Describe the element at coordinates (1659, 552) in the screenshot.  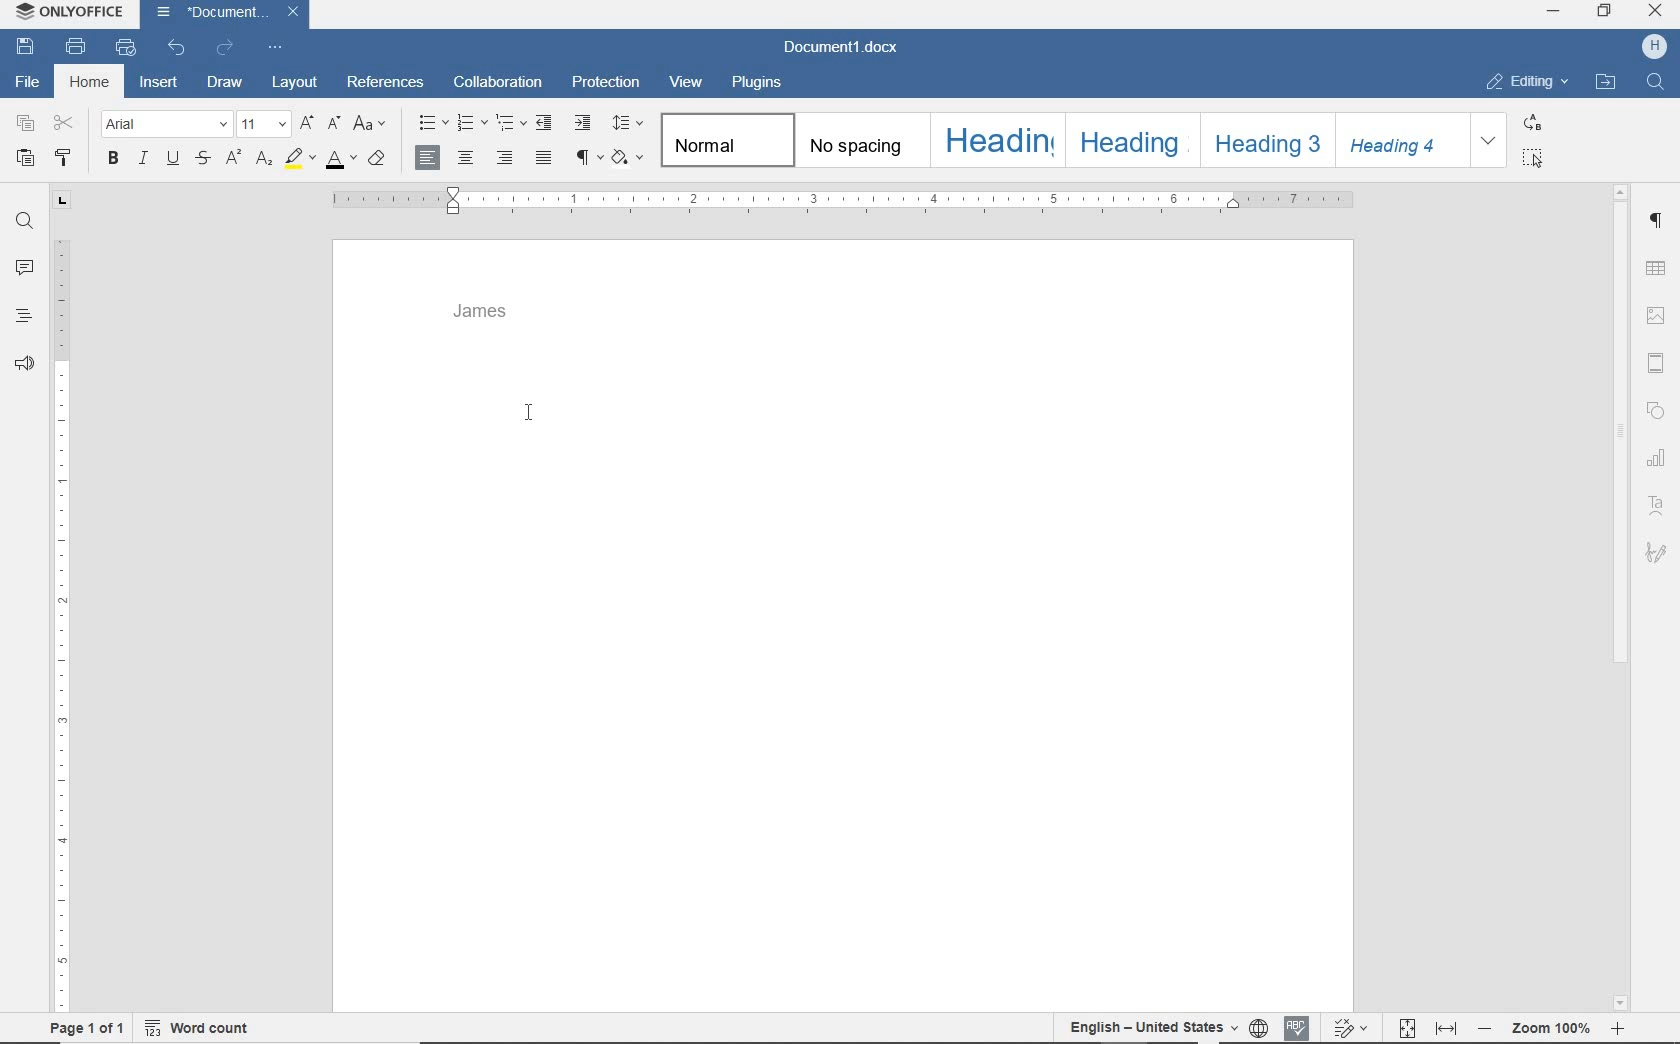
I see `` at that location.